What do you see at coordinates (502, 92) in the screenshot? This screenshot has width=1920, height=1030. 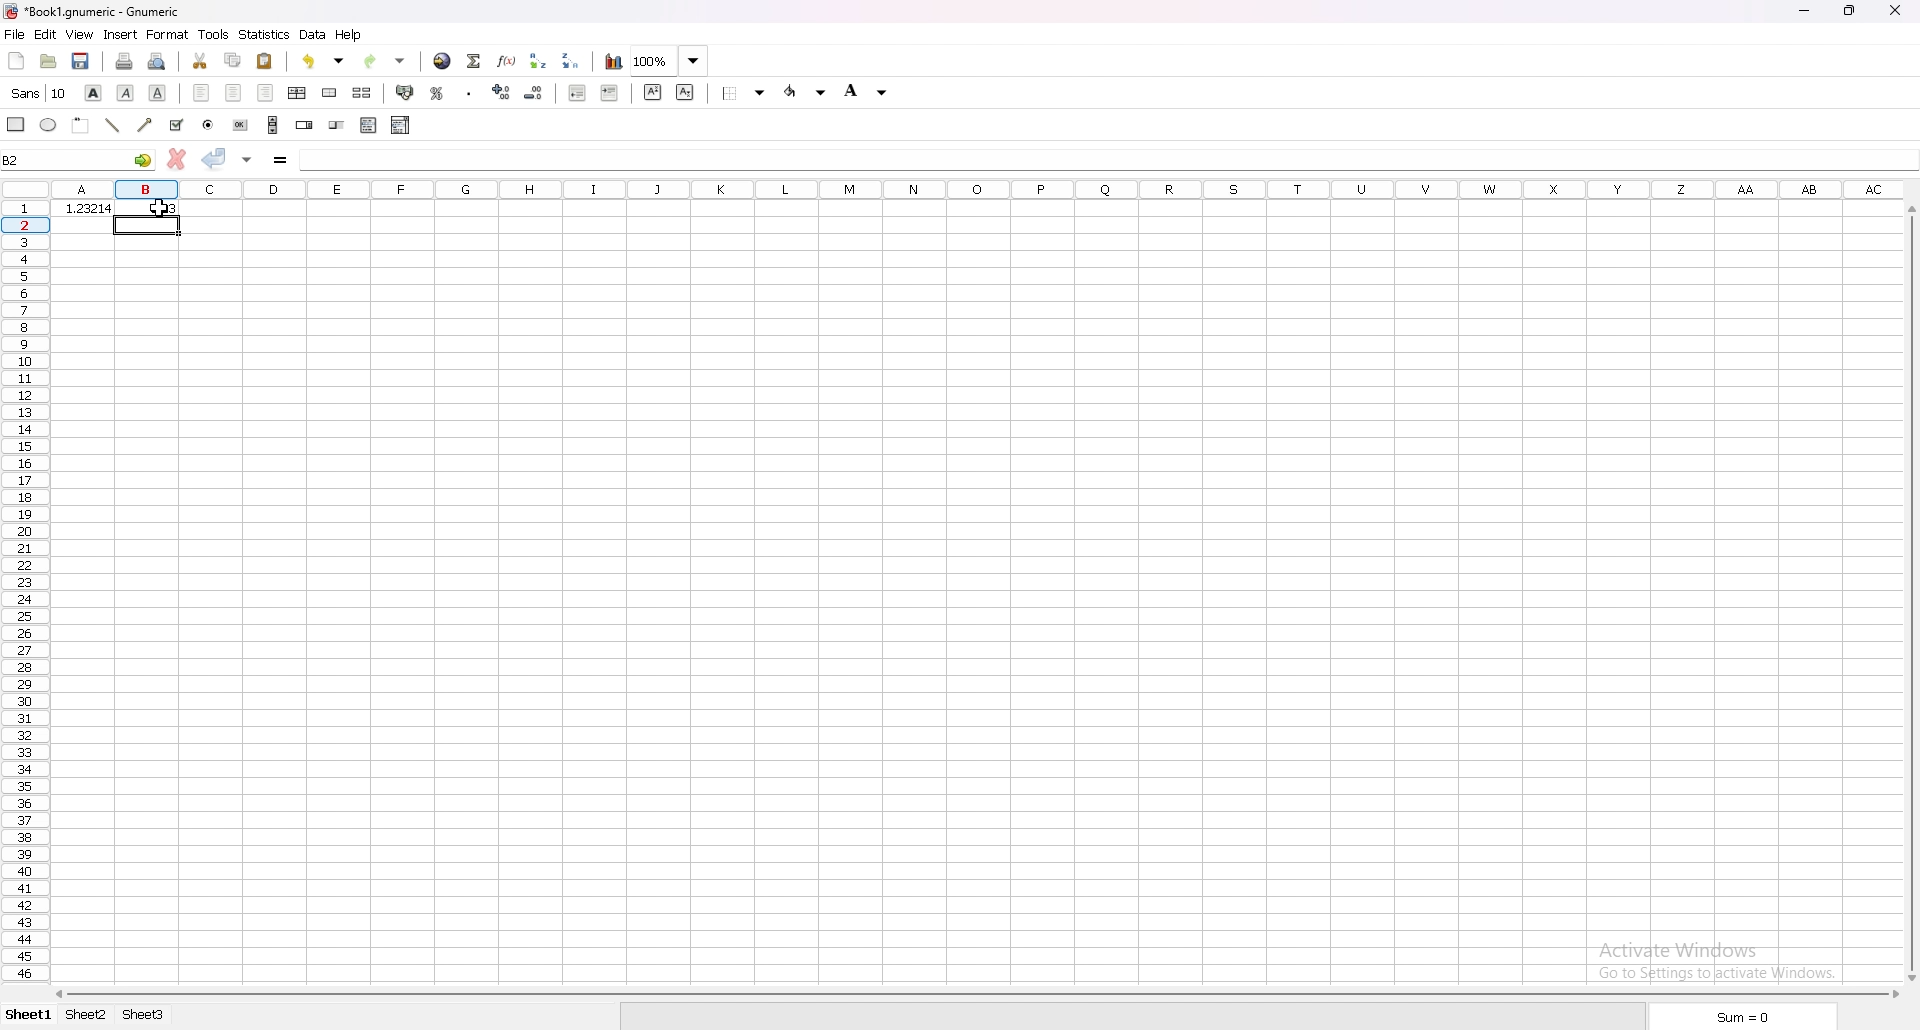 I see `increase decimals` at bounding box center [502, 92].